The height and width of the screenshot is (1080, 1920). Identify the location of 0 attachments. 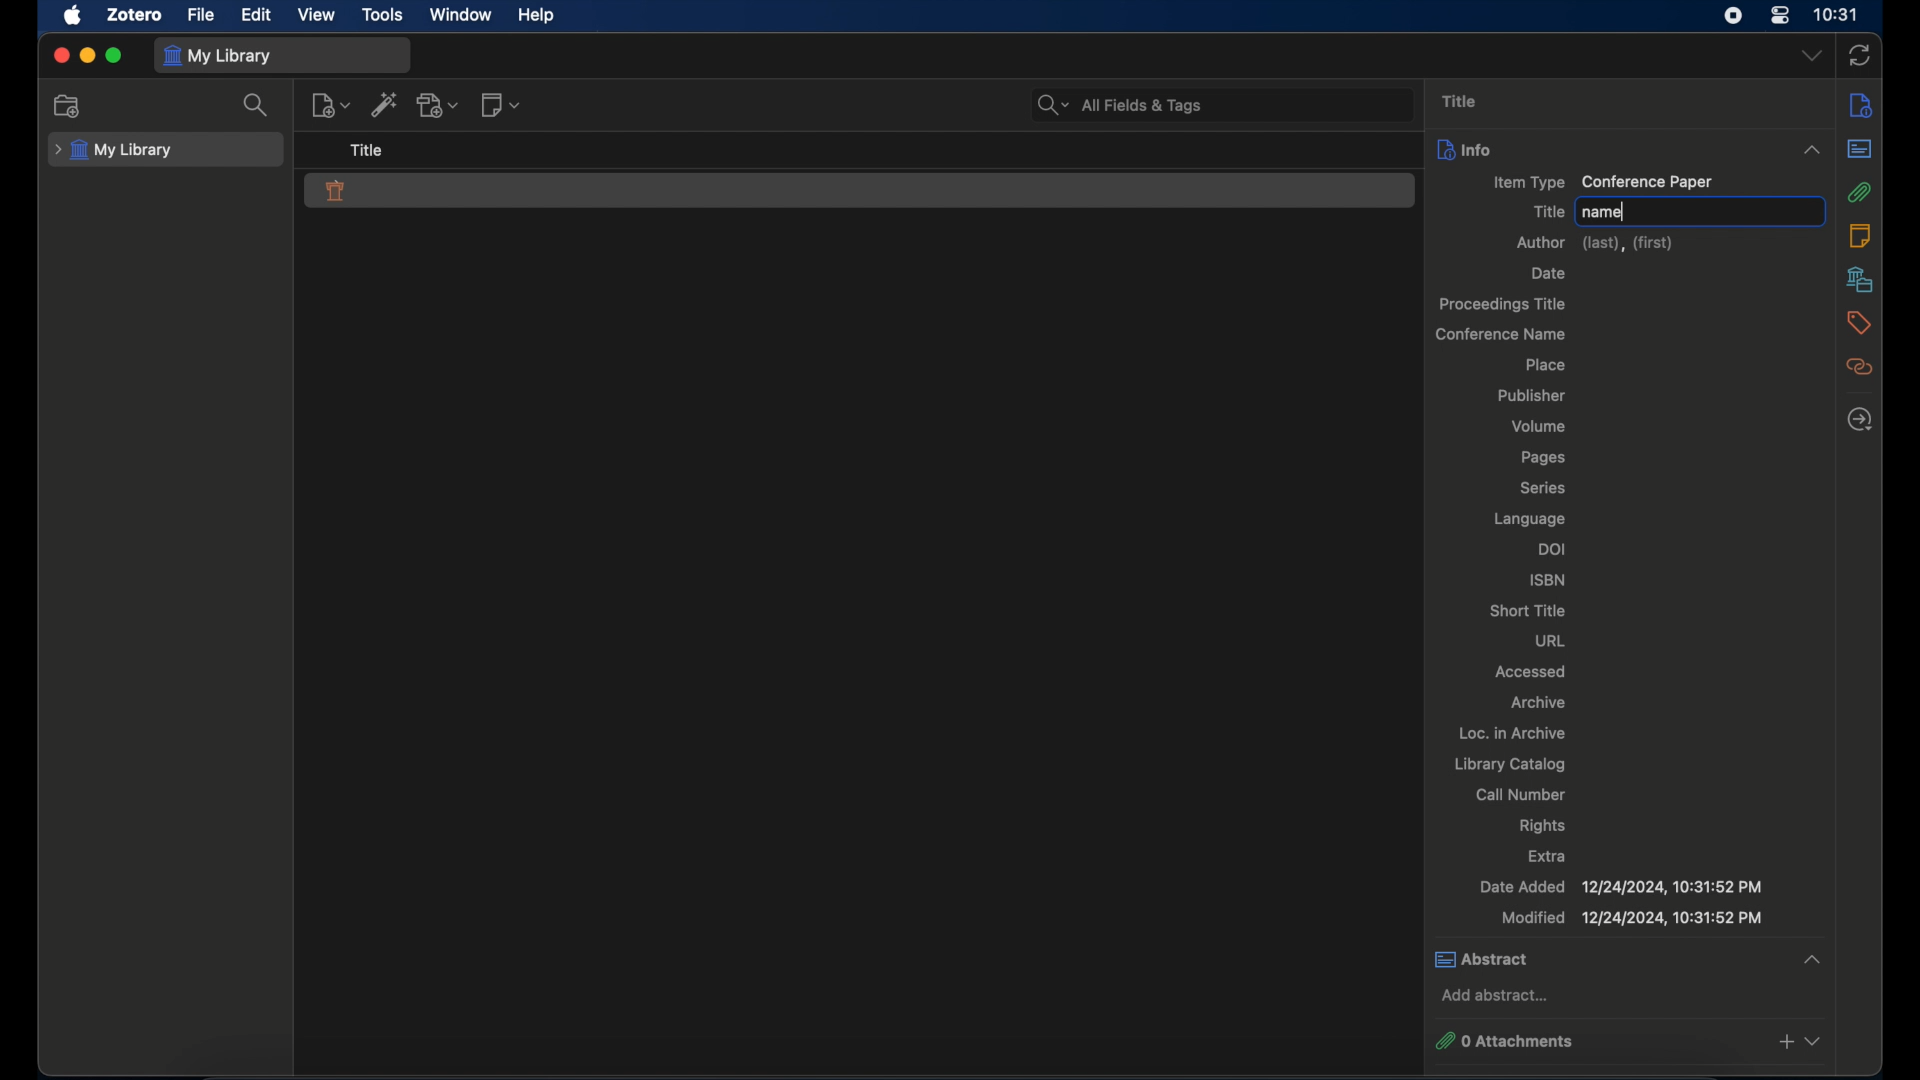
(1630, 1041).